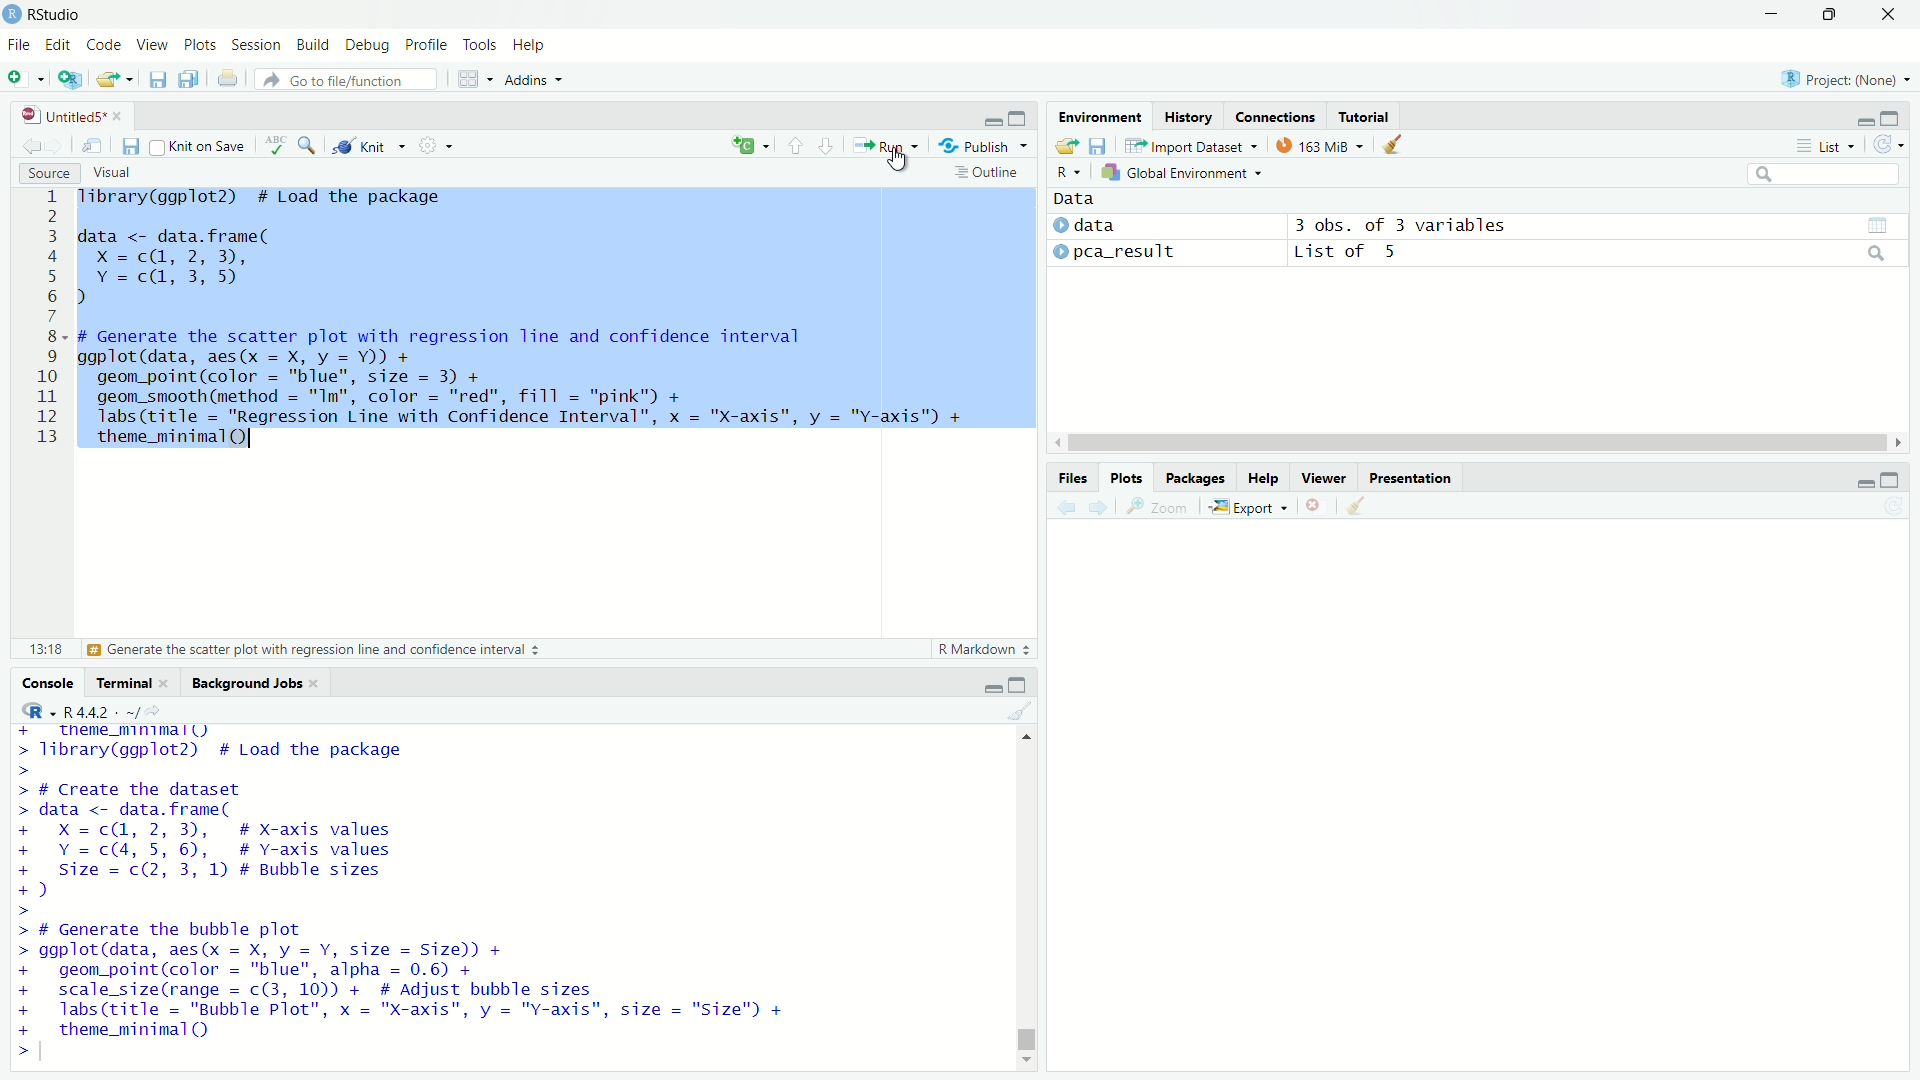 This screenshot has height=1080, width=1920. What do you see at coordinates (19, 45) in the screenshot?
I see `File` at bounding box center [19, 45].